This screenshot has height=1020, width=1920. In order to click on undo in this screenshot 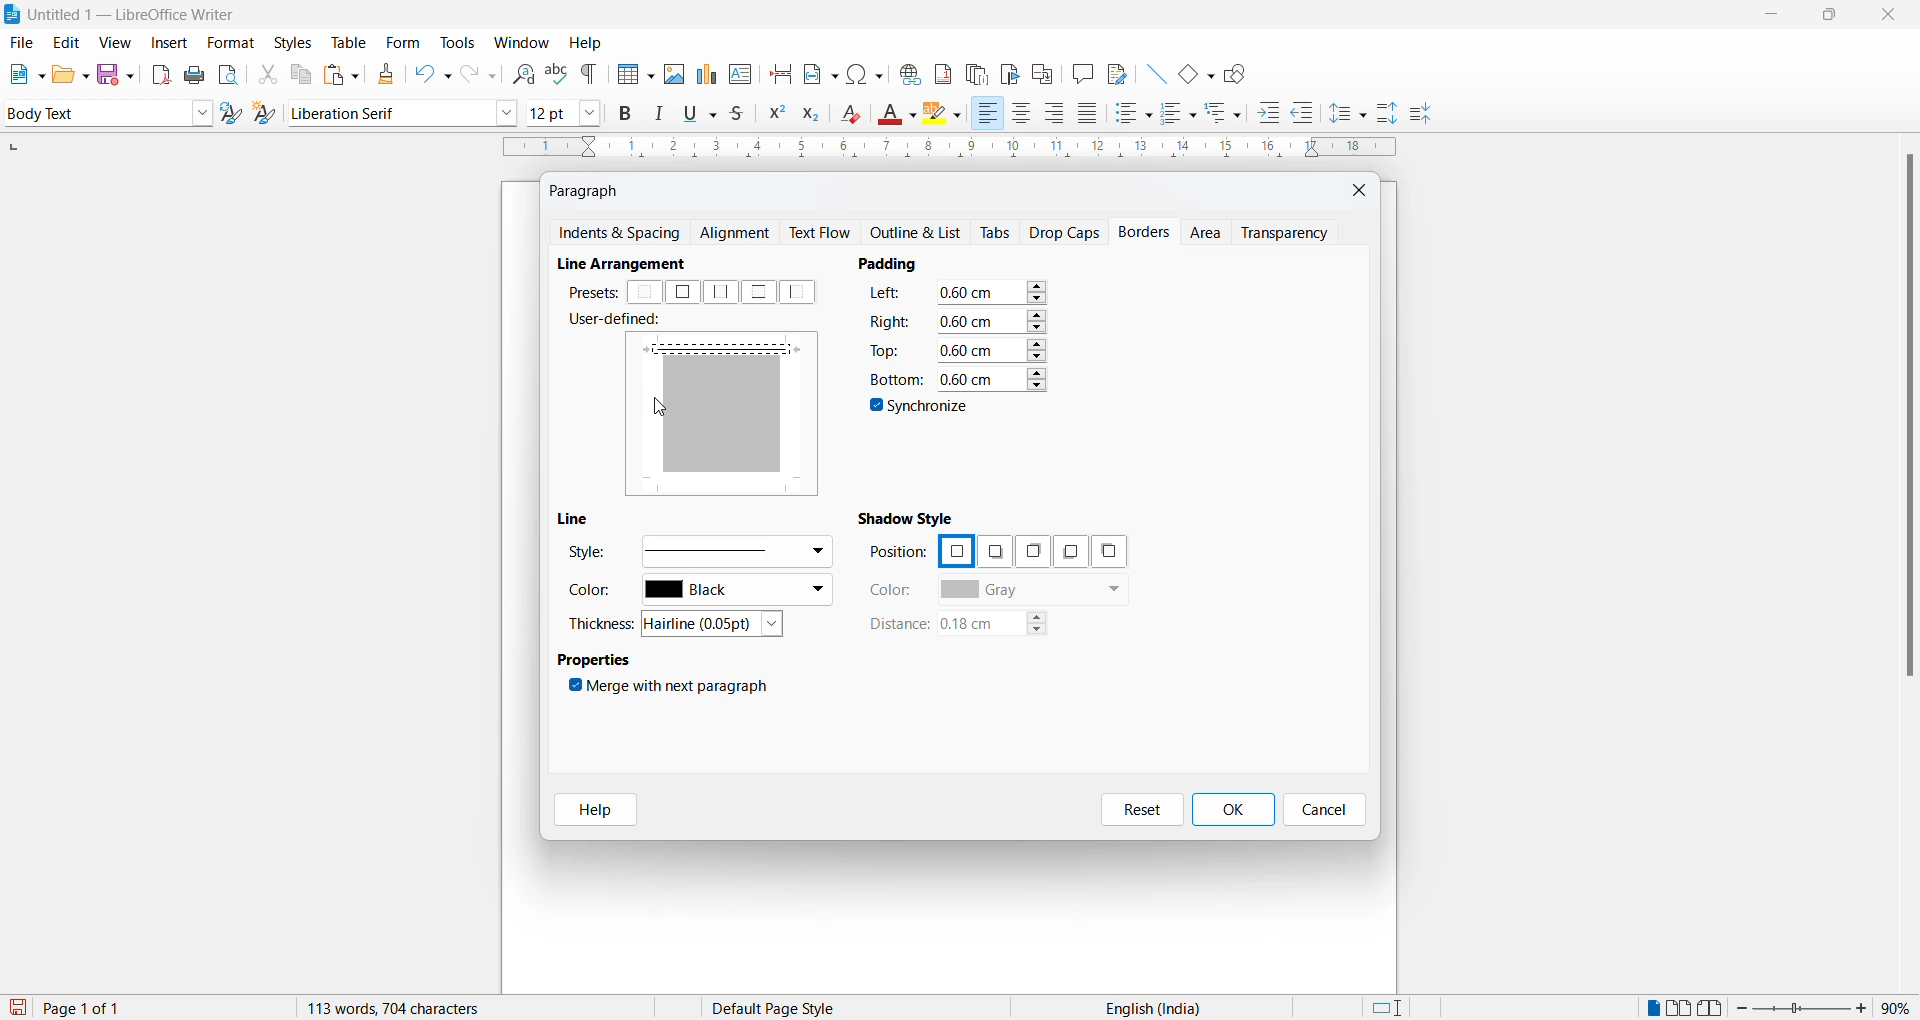, I will do `click(429, 74)`.